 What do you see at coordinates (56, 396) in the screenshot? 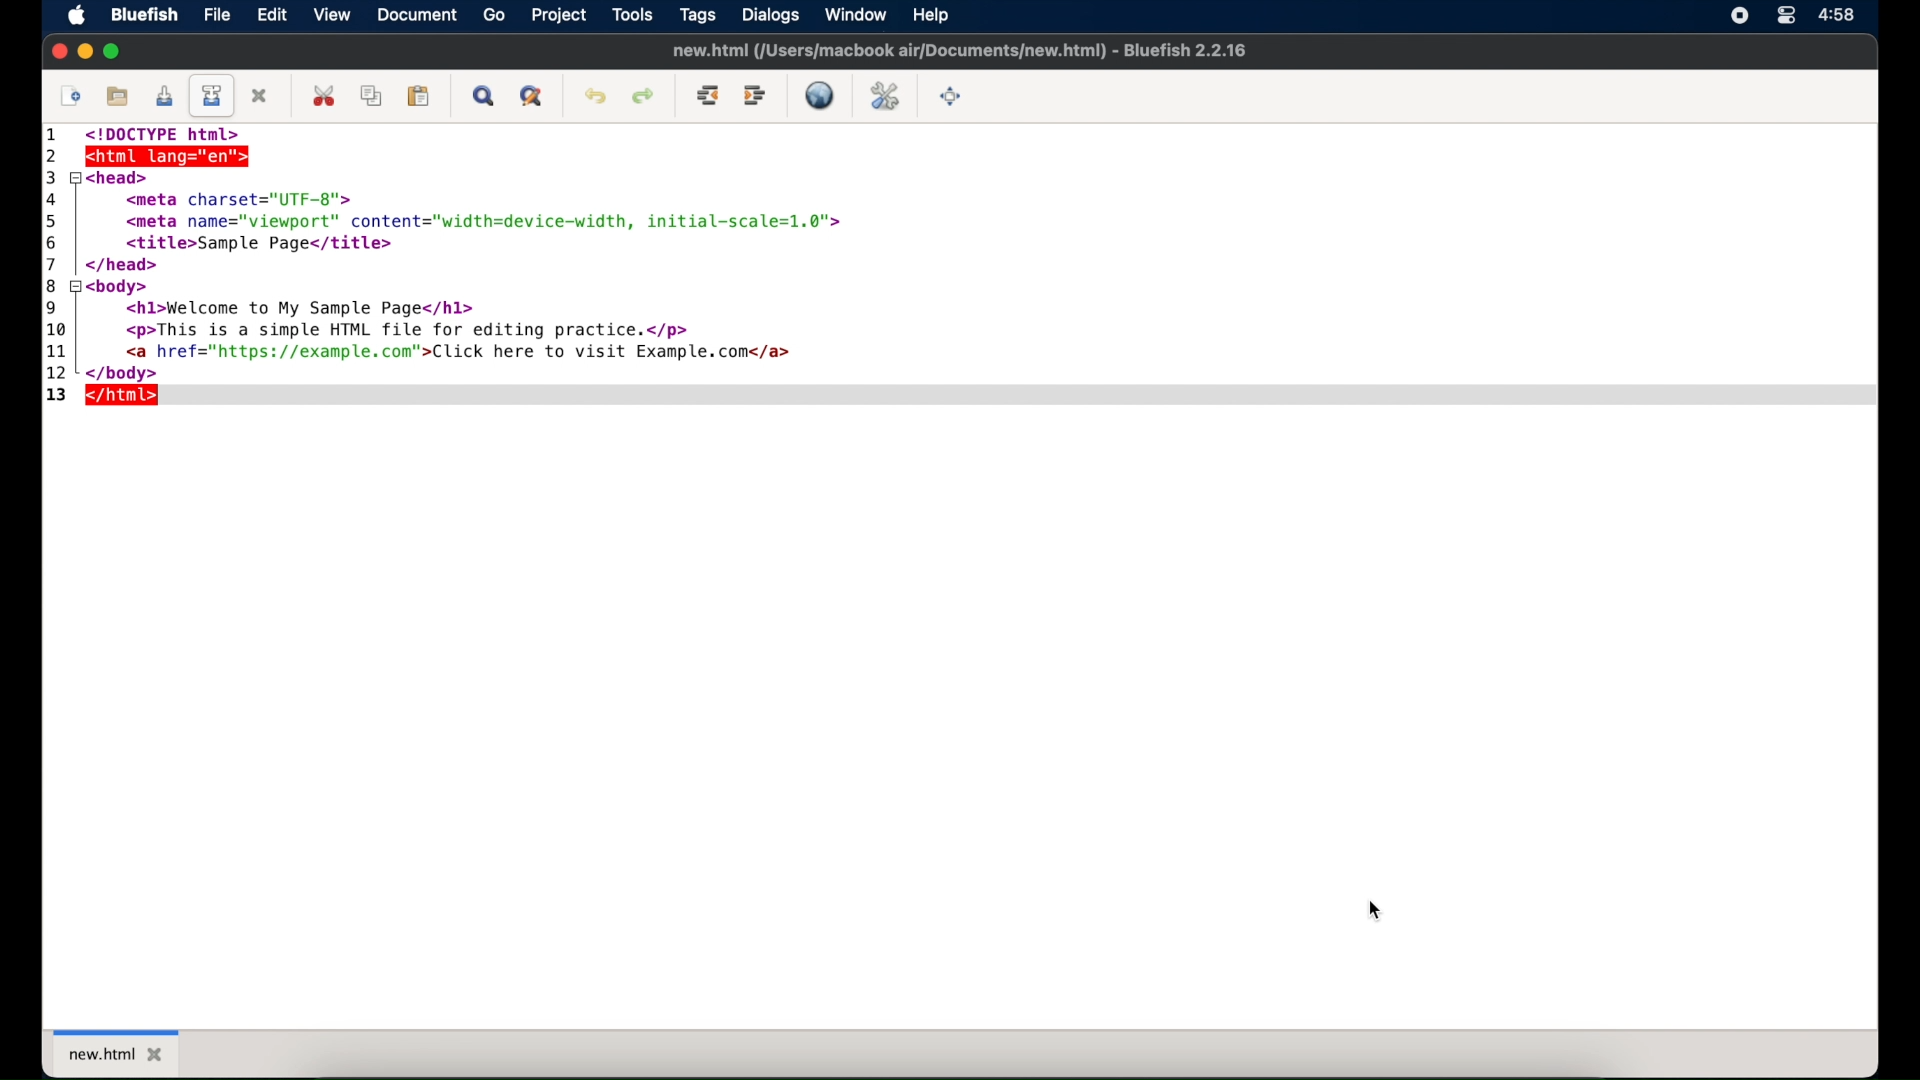
I see `13` at bounding box center [56, 396].